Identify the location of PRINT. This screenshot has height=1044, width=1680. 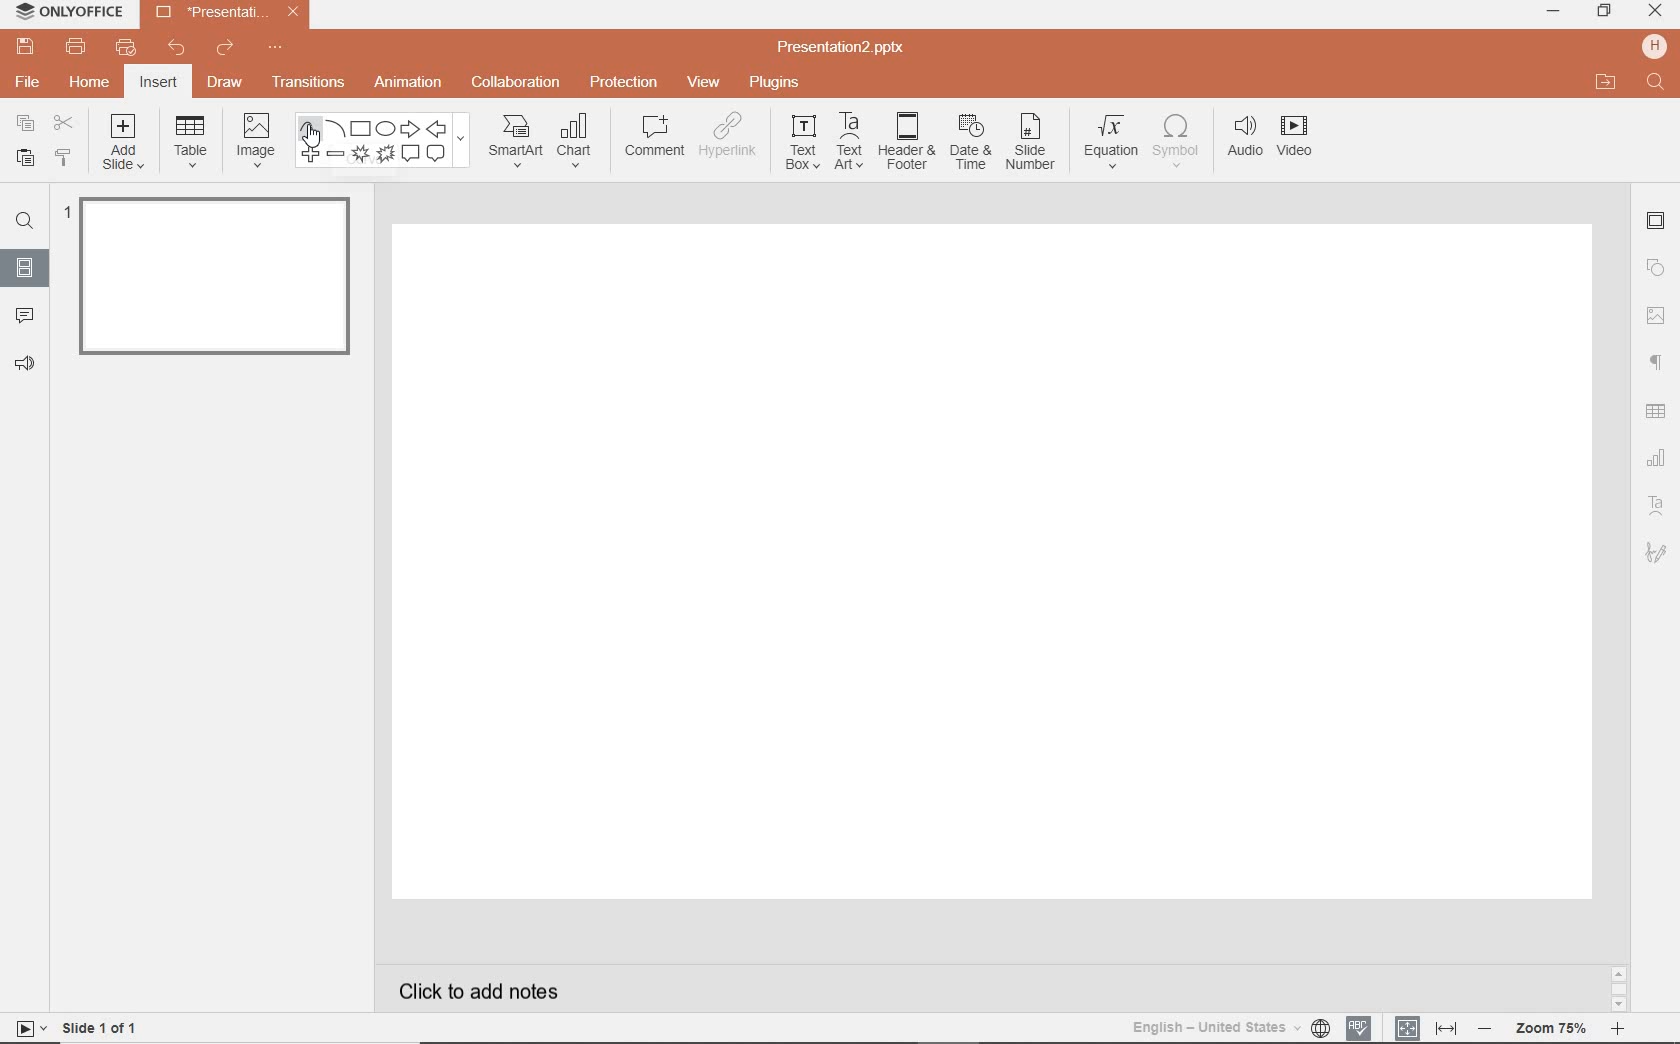
(75, 46).